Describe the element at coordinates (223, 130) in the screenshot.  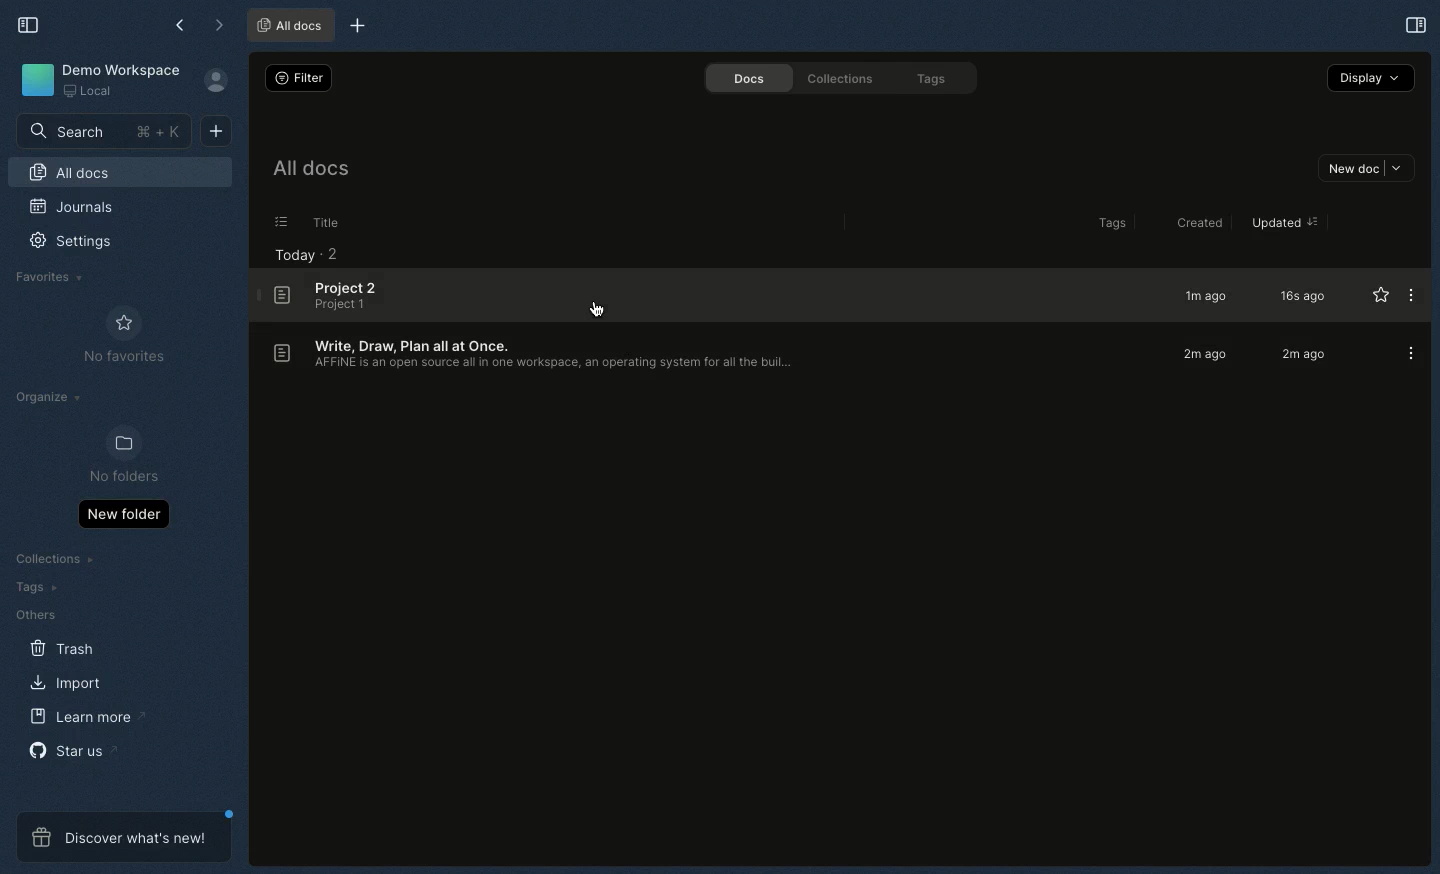
I see `New doc` at that location.